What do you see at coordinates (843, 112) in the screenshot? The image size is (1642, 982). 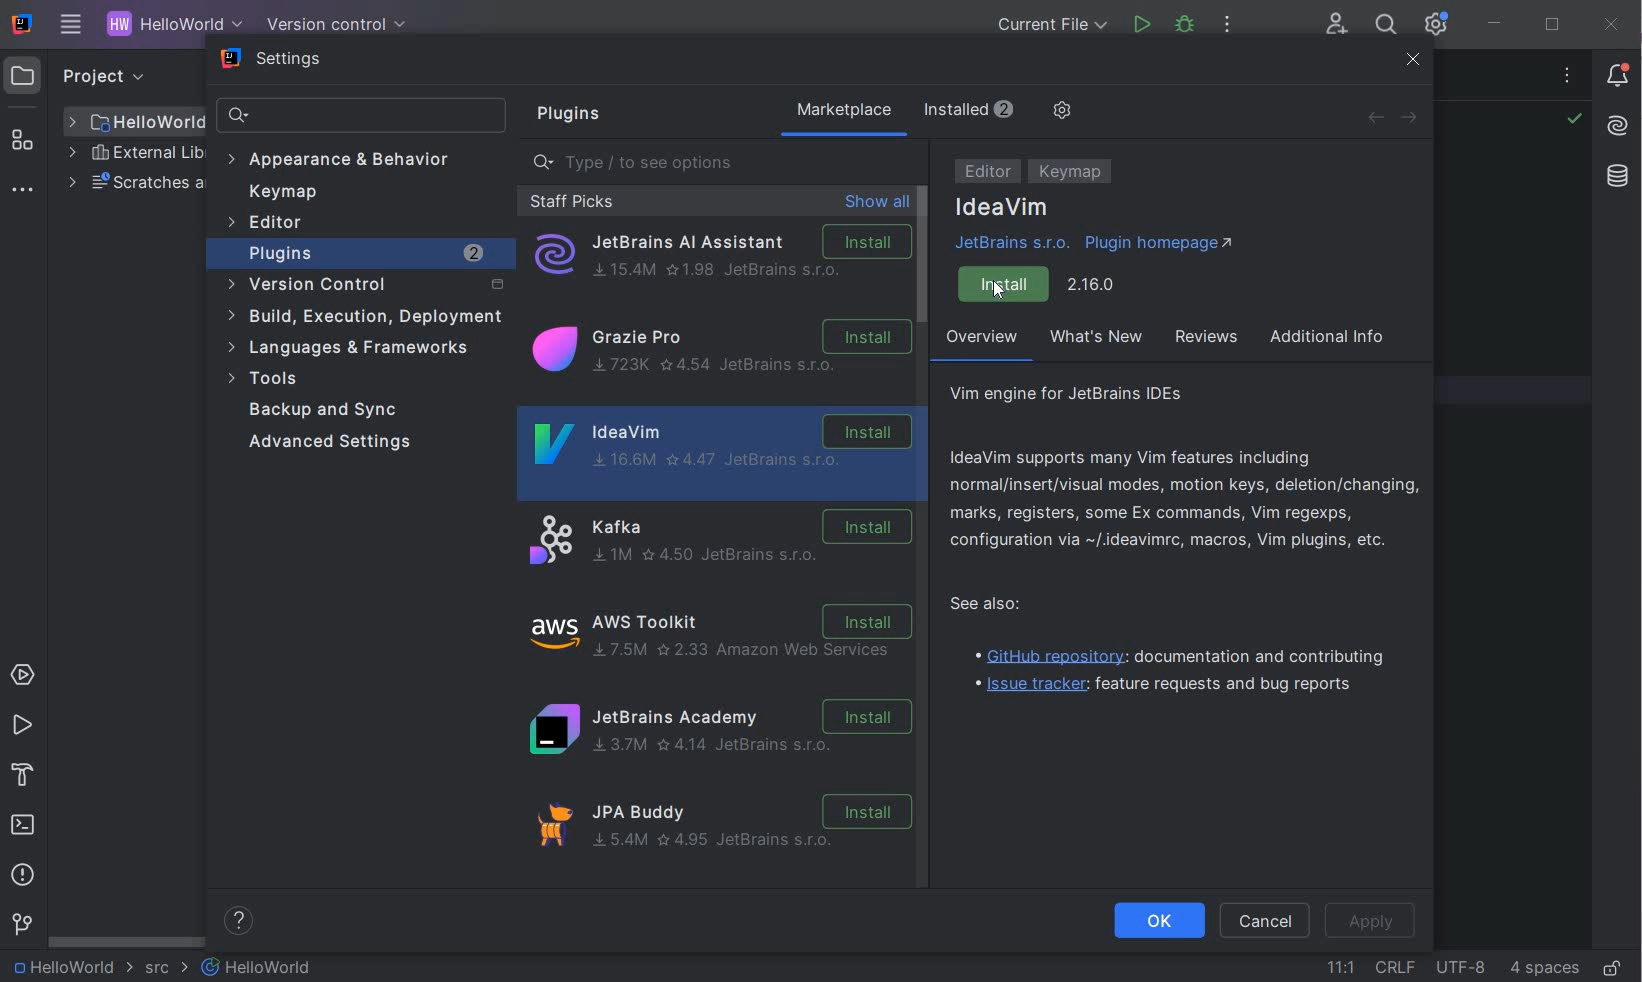 I see `marketplace` at bounding box center [843, 112].